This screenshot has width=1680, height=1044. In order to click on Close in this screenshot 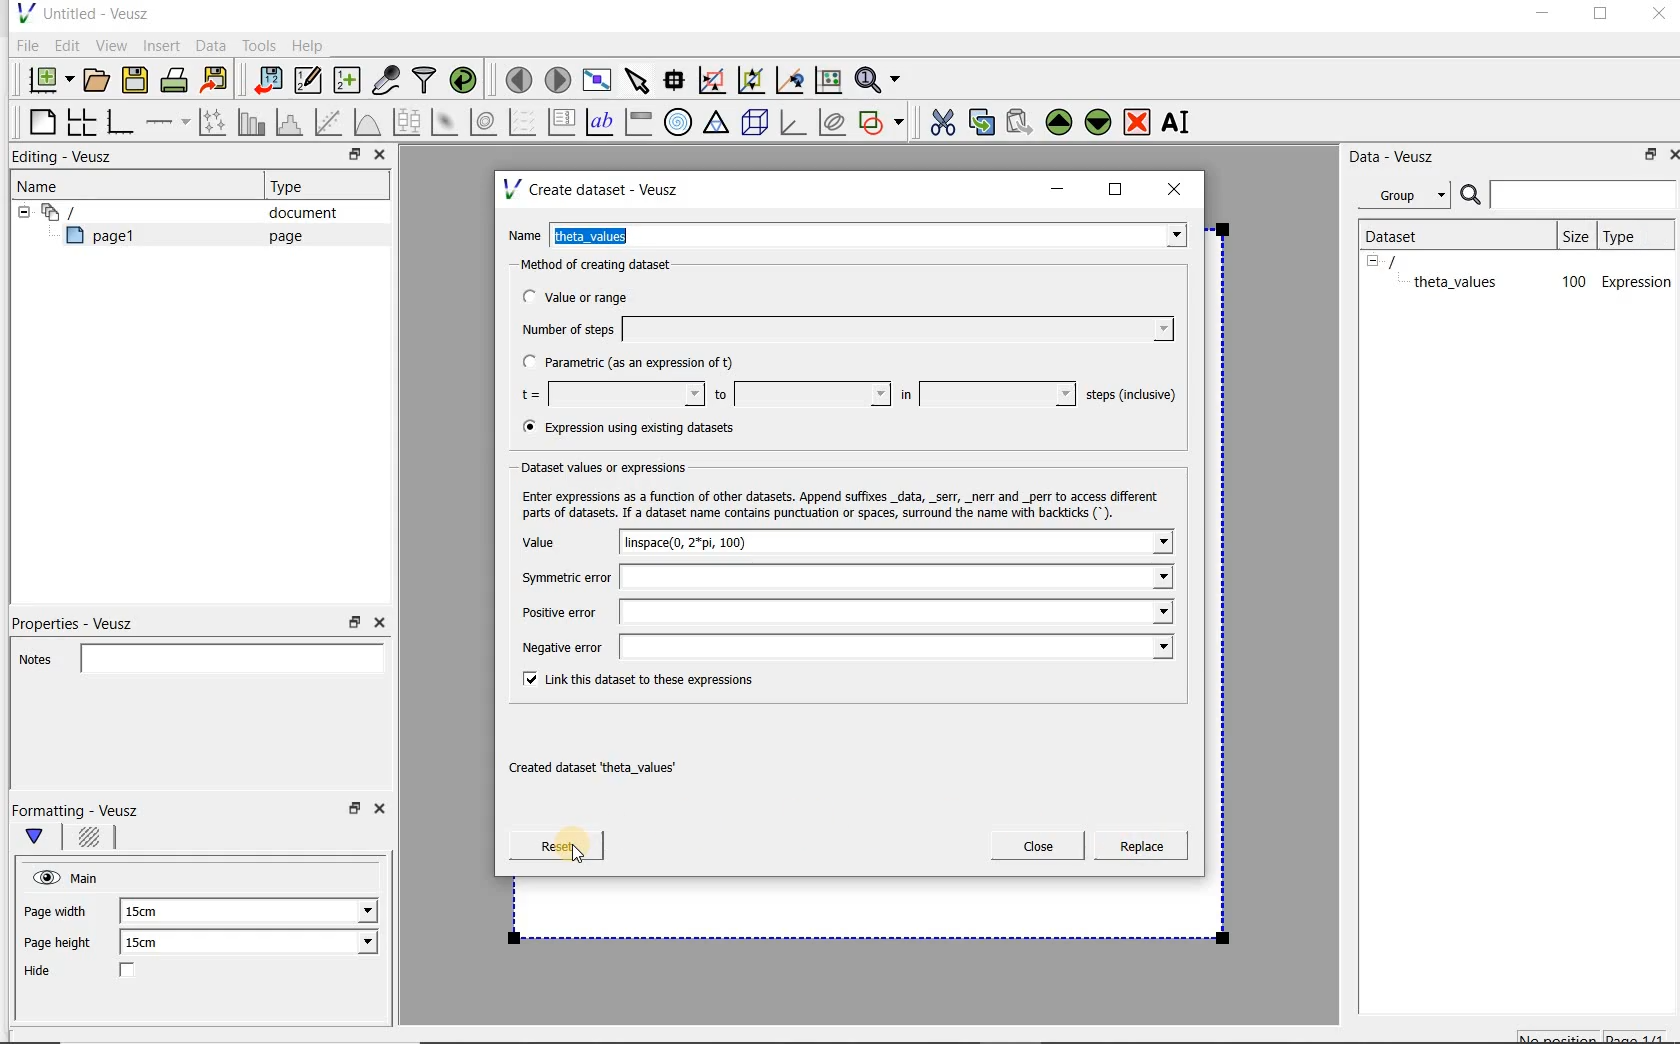, I will do `click(1670, 153)`.